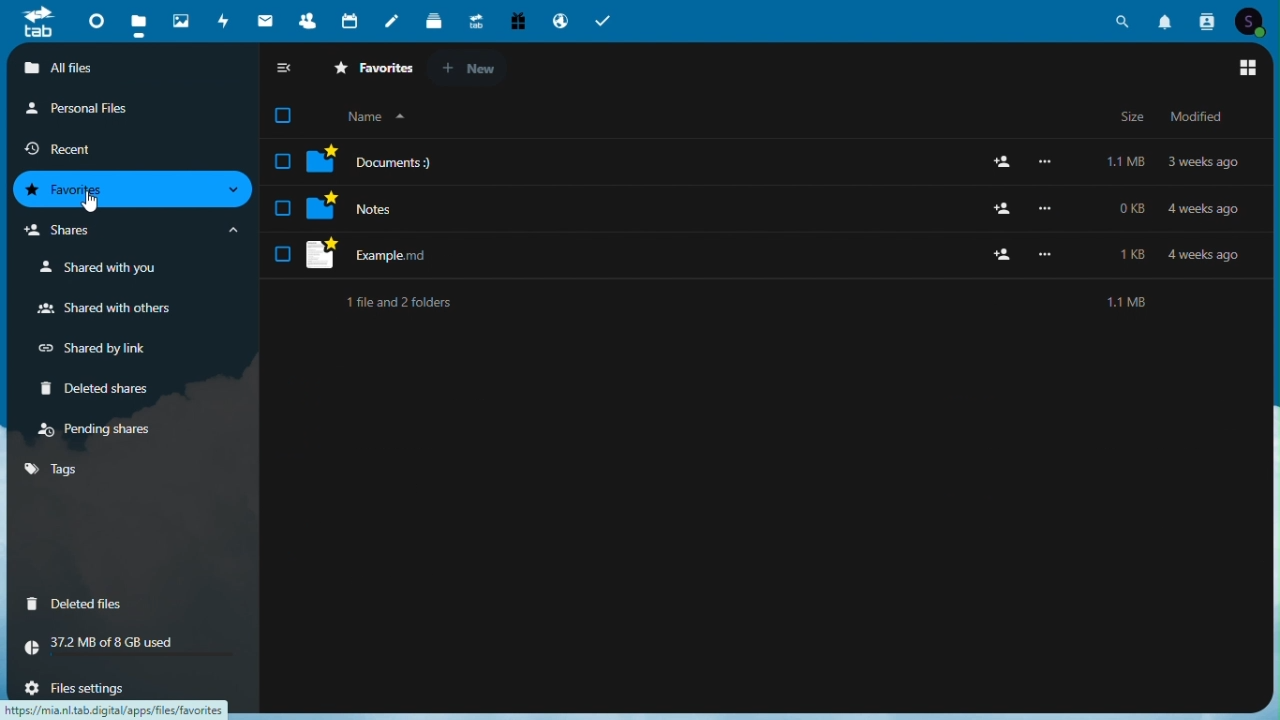 The image size is (1280, 720). What do you see at coordinates (608, 19) in the screenshot?
I see `Task ` at bounding box center [608, 19].